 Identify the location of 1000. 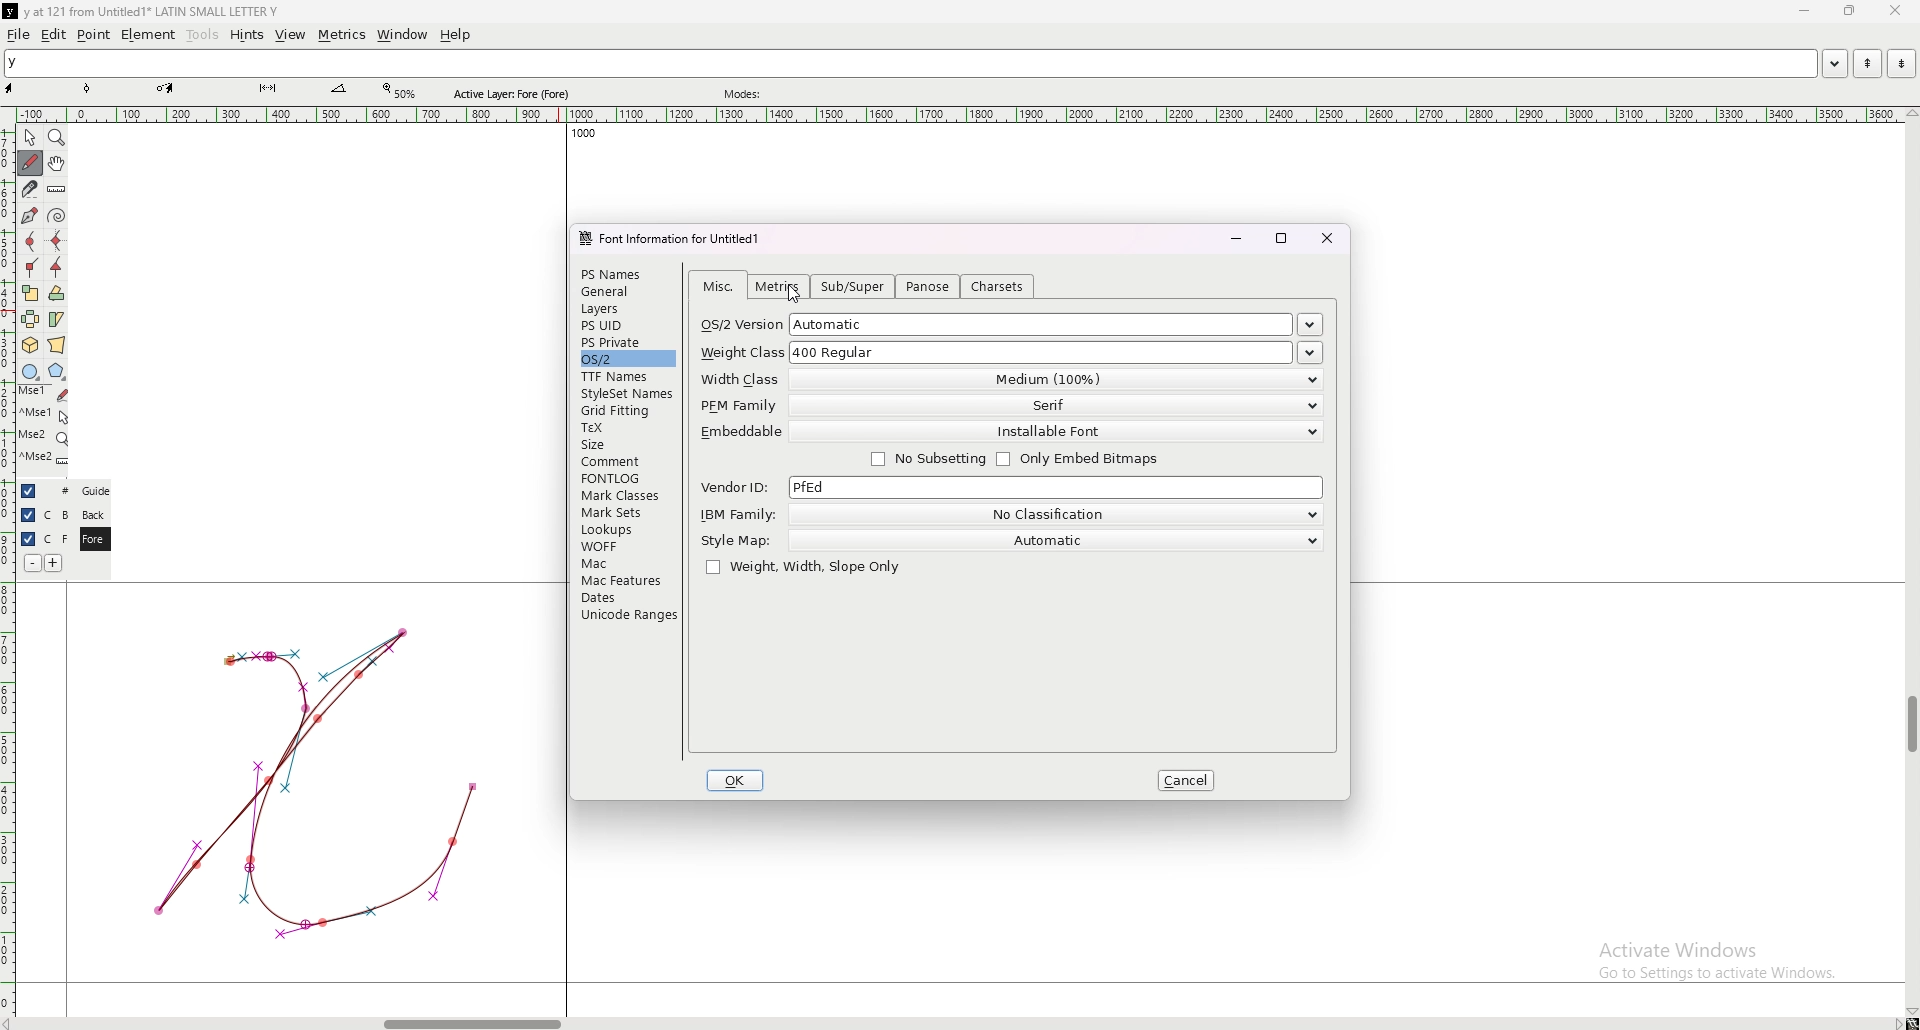
(579, 136).